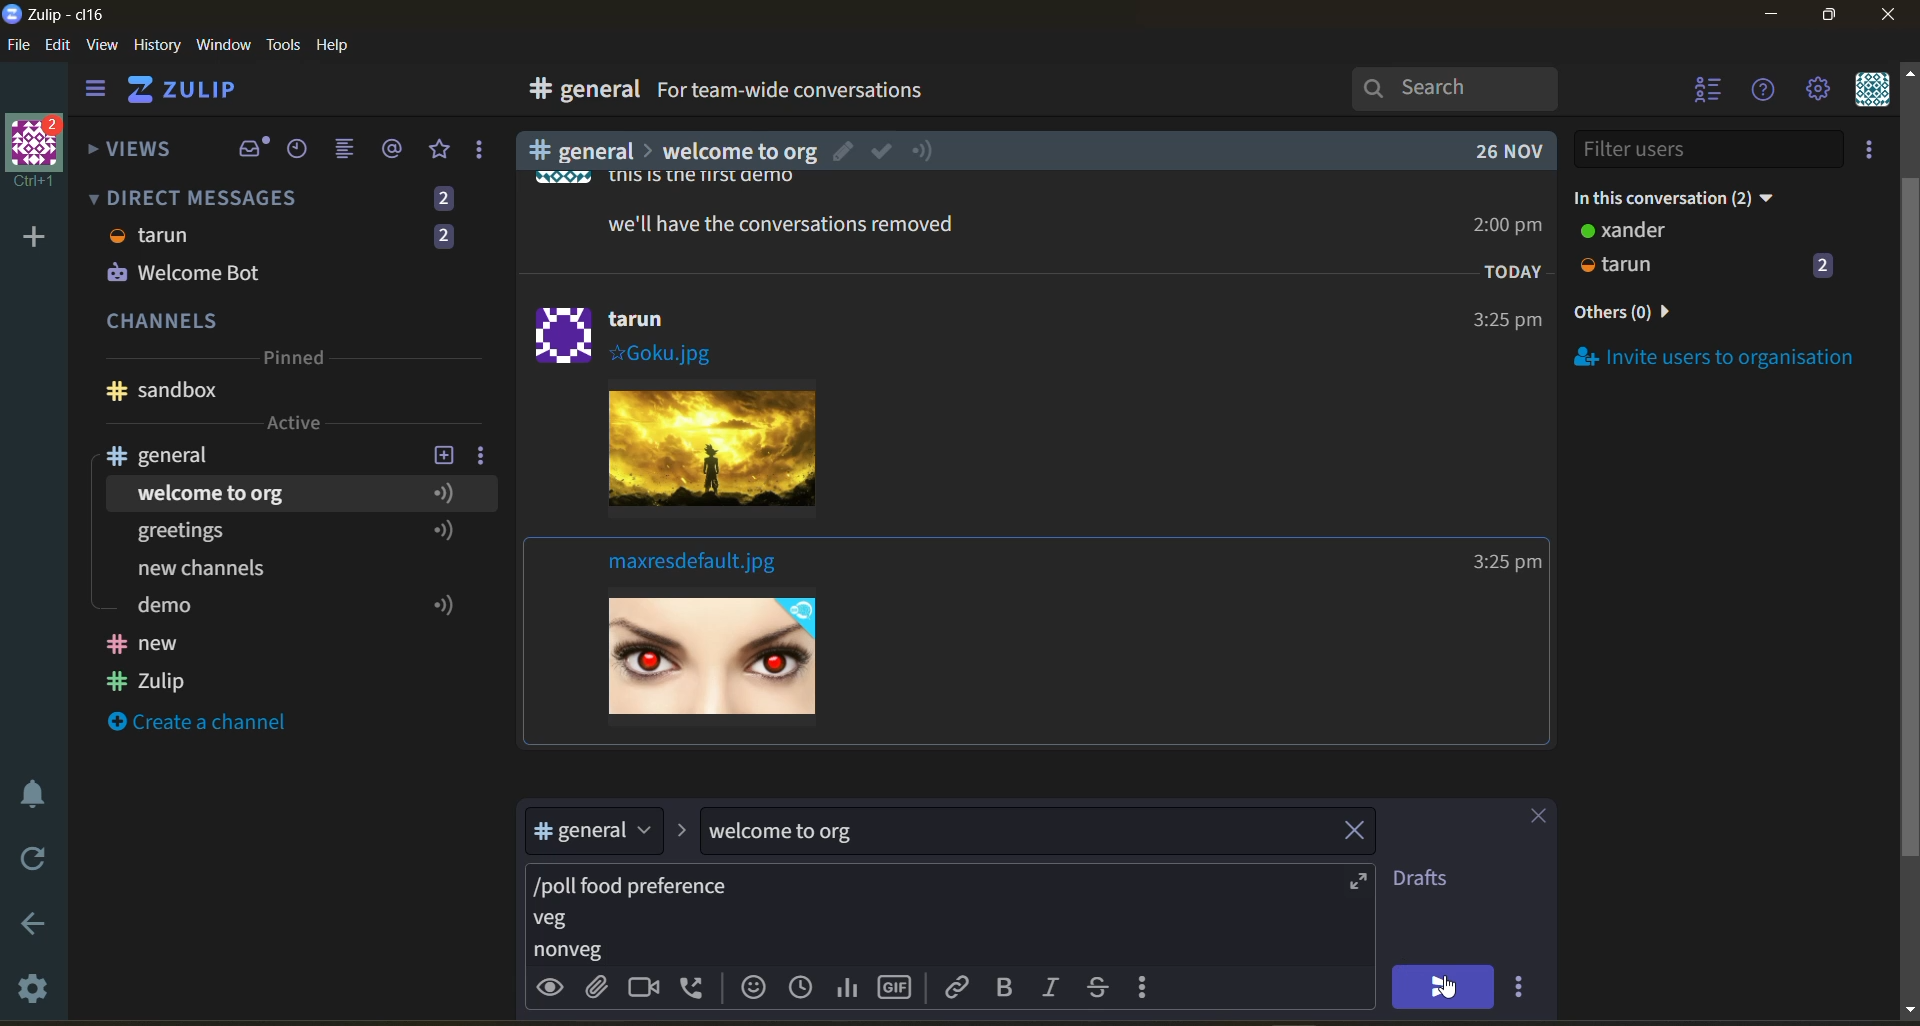 This screenshot has width=1920, height=1026. I want to click on Channel names, so click(150, 665).